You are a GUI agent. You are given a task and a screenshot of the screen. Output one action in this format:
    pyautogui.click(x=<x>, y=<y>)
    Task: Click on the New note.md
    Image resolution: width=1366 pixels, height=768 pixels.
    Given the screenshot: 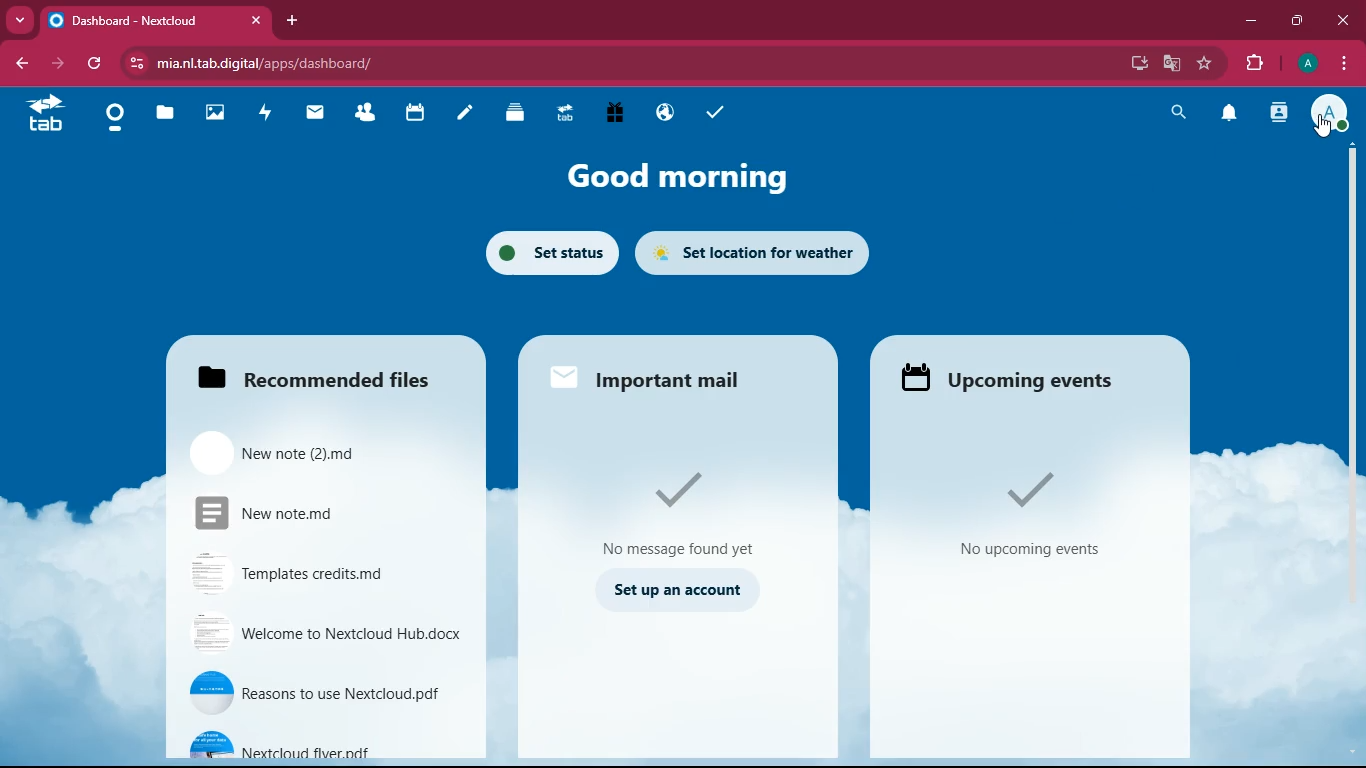 What is the action you would take?
    pyautogui.click(x=330, y=516)
    